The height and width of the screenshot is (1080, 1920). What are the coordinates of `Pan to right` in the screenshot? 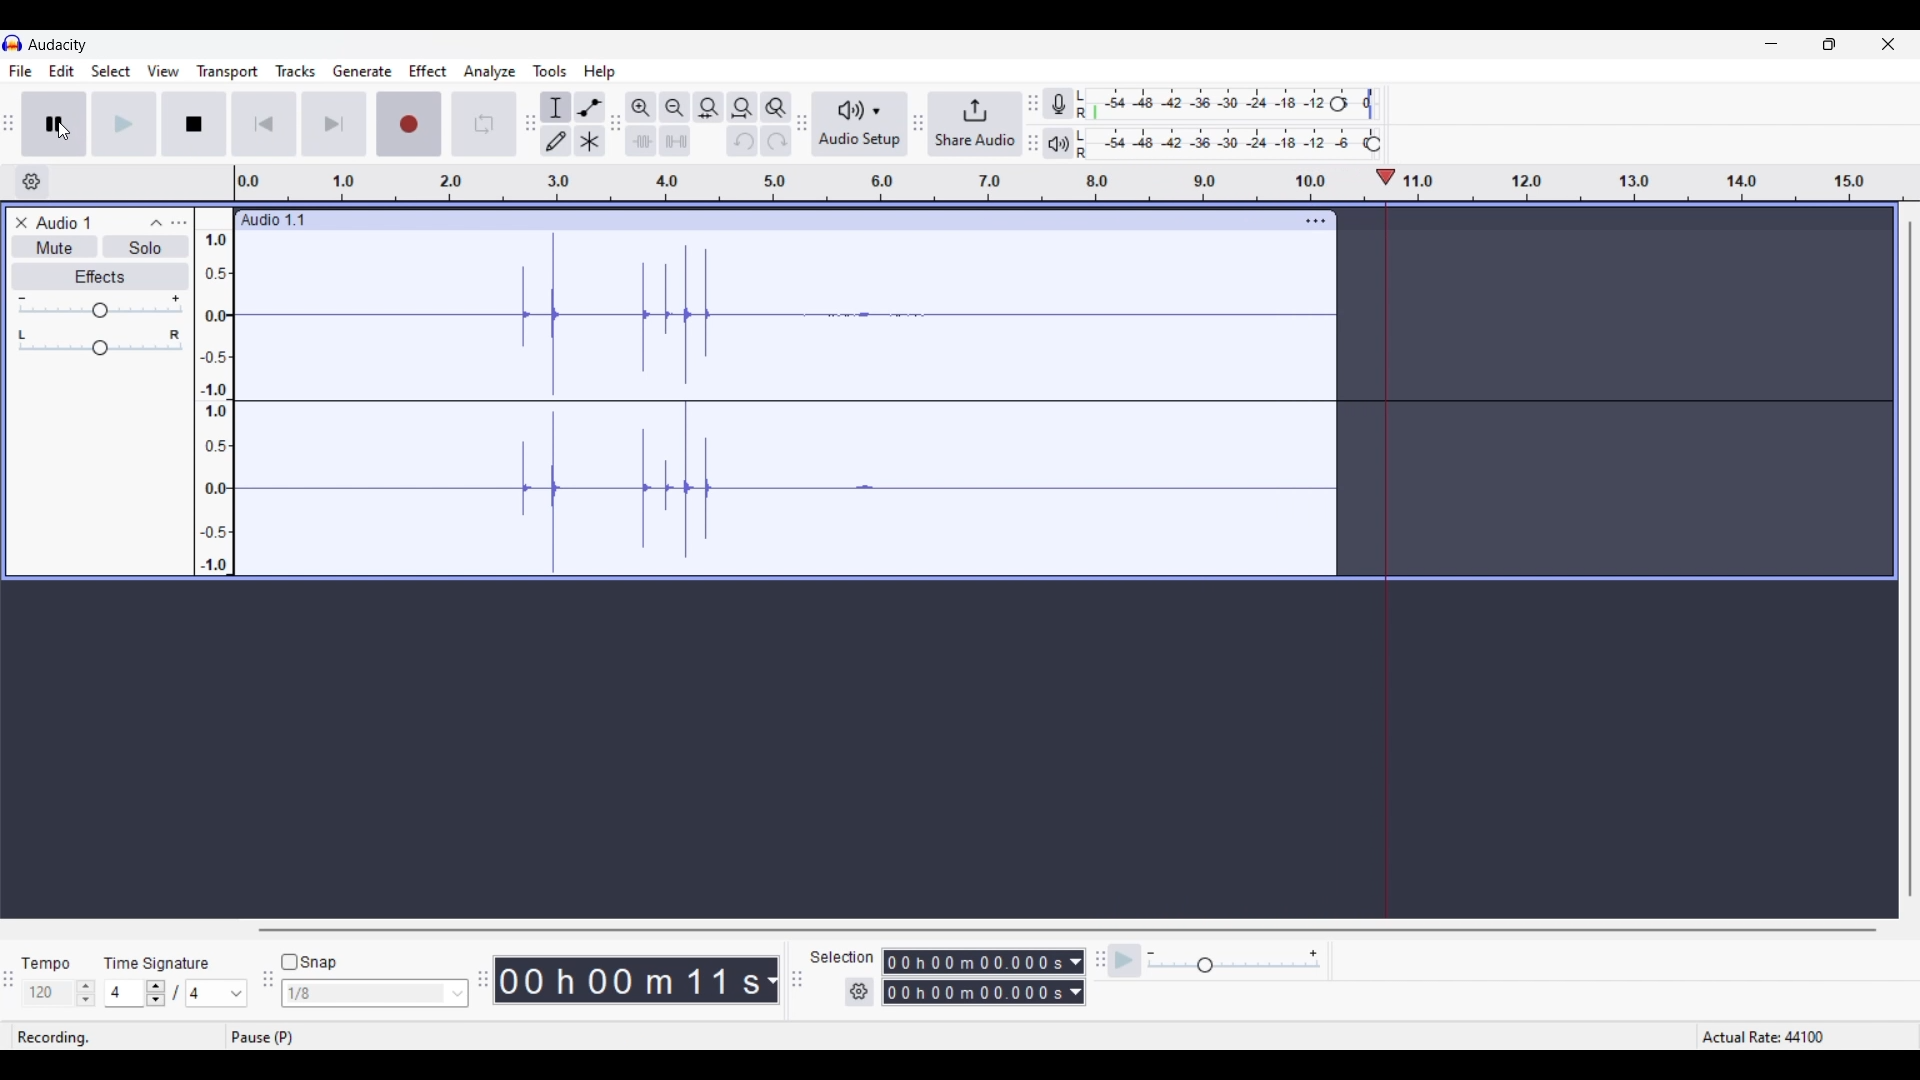 It's located at (175, 335).